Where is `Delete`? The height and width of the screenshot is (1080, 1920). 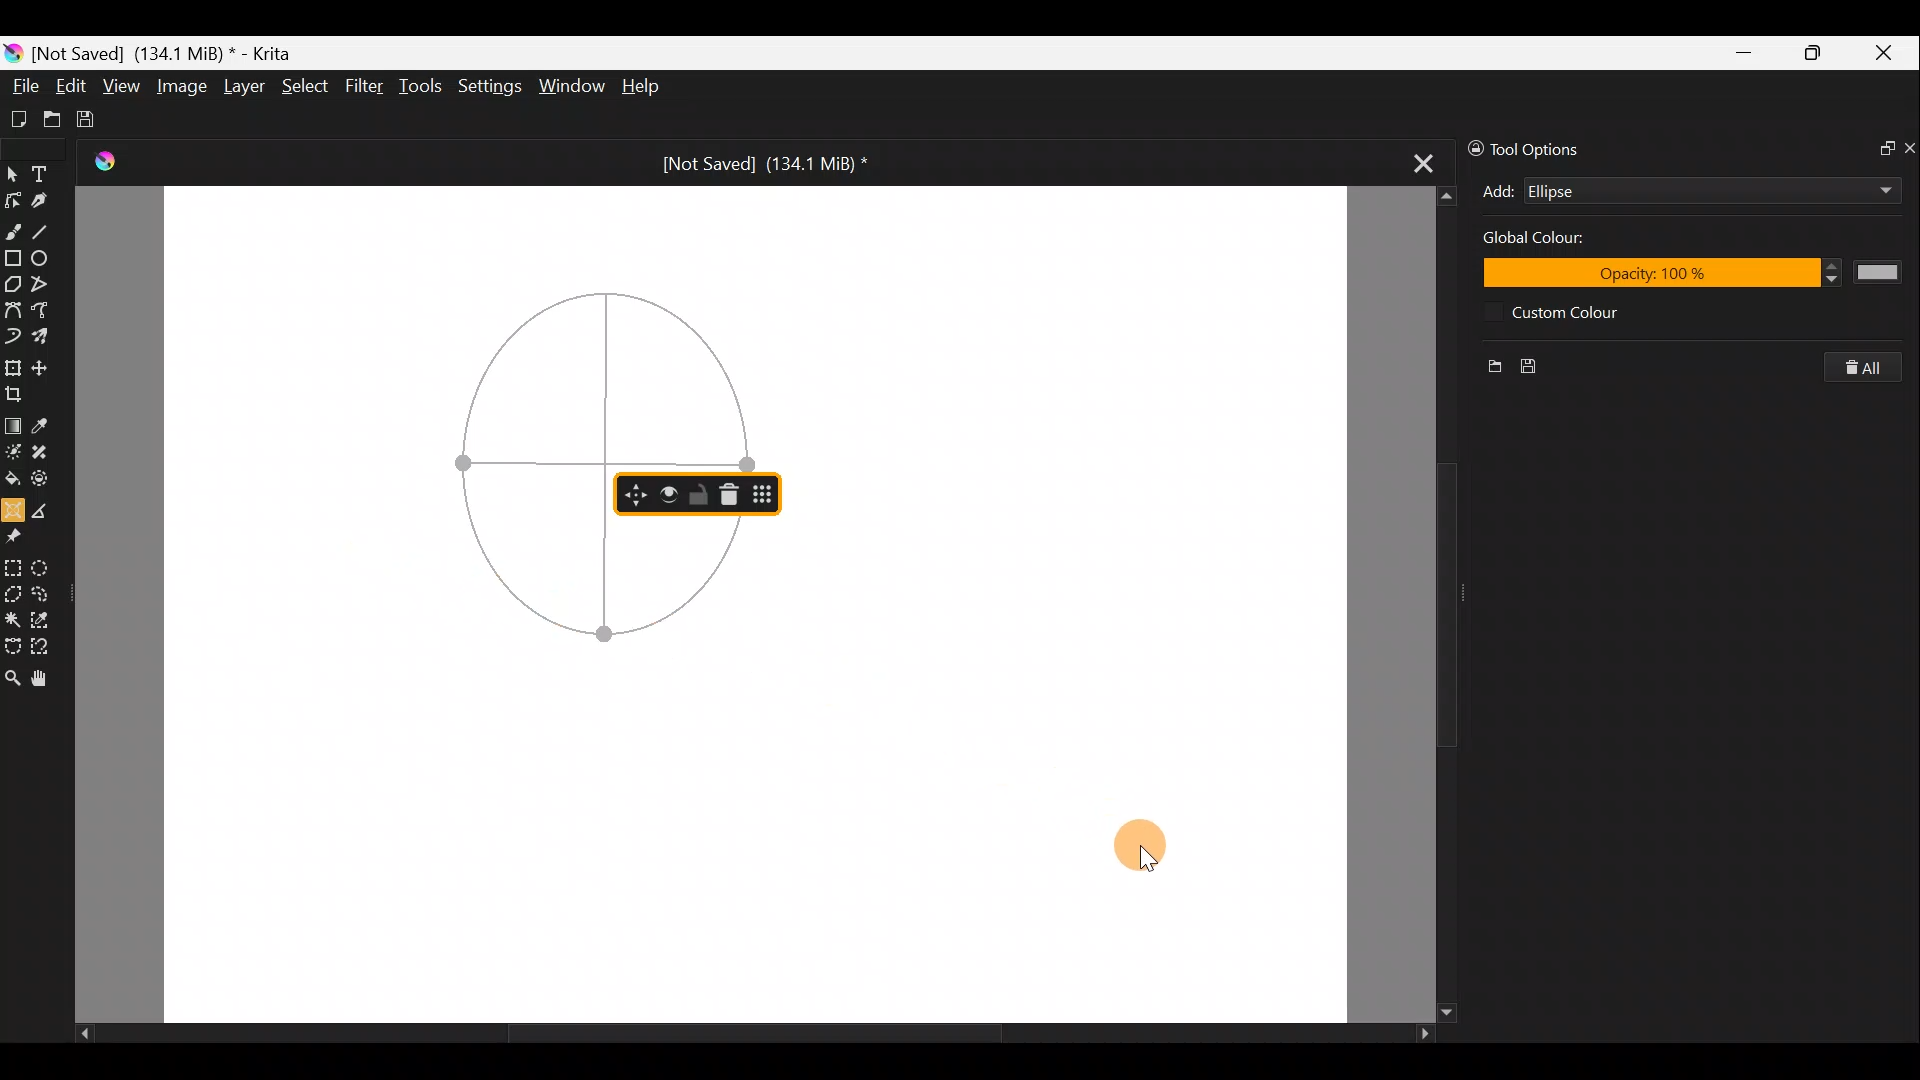 Delete is located at coordinates (733, 492).